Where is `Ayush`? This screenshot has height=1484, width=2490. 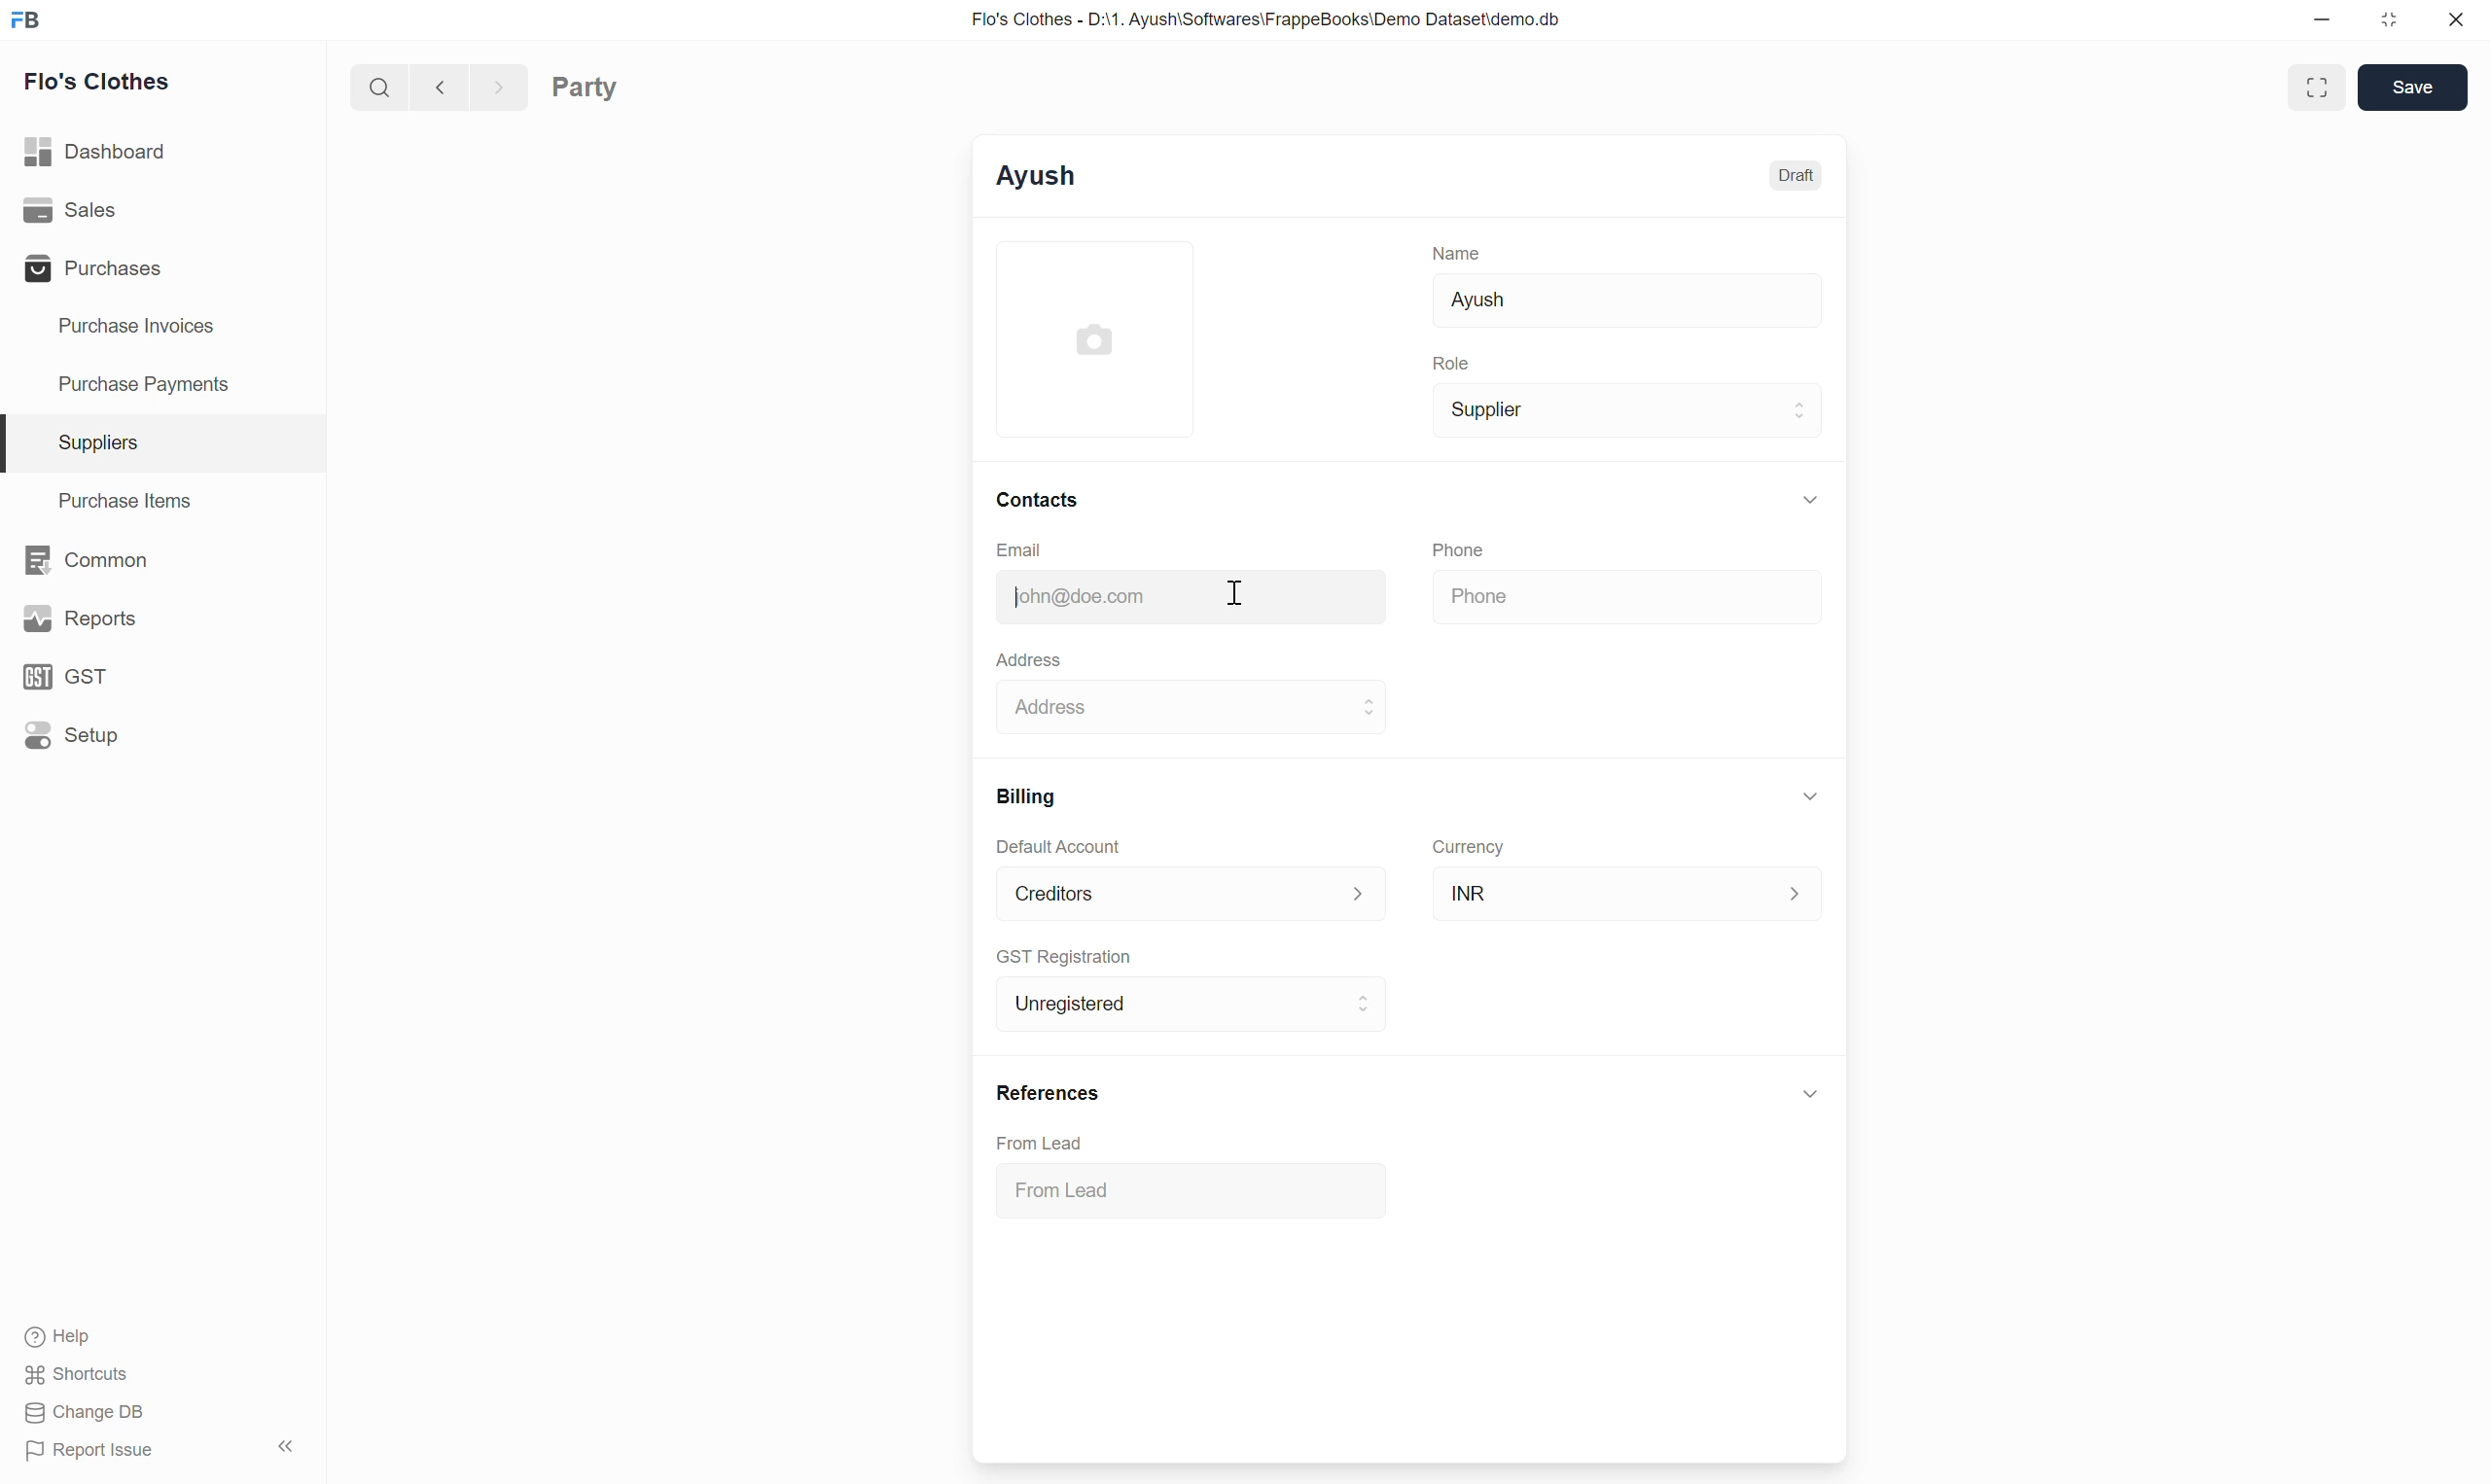 Ayush is located at coordinates (1036, 176).